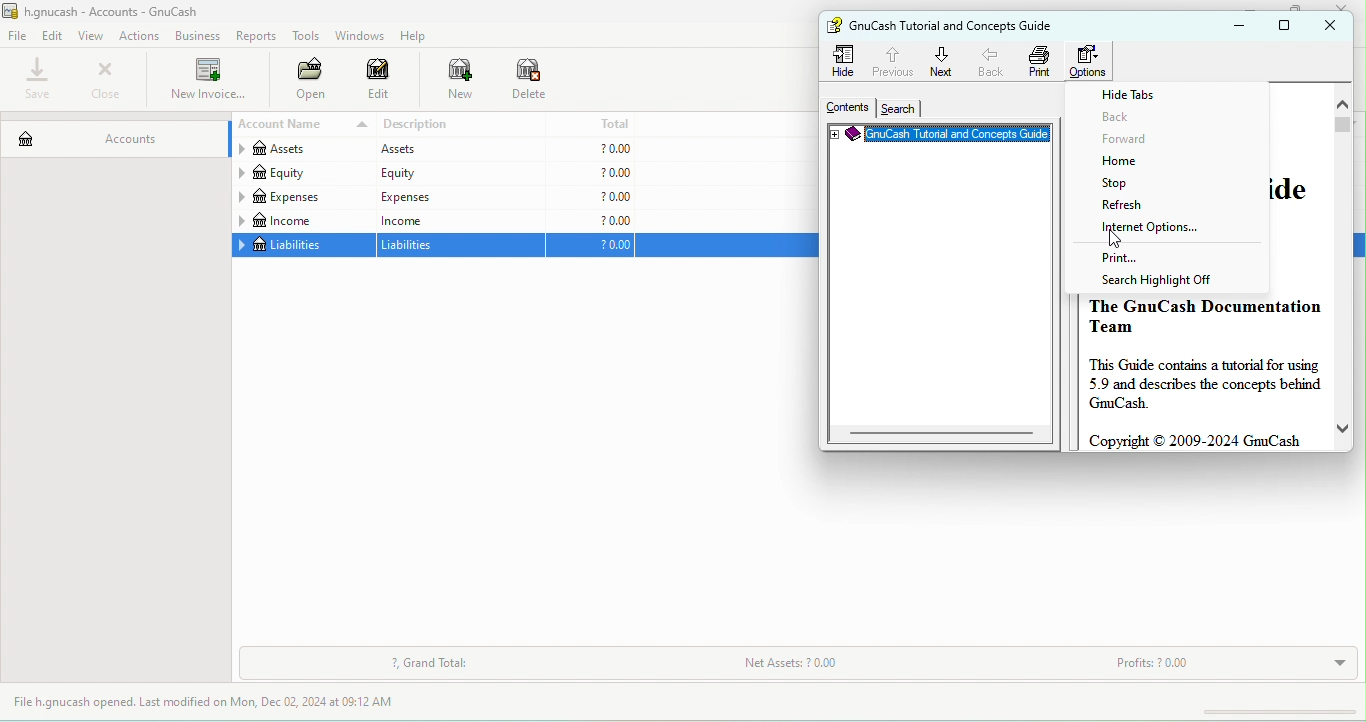 The image size is (1366, 722). I want to click on new, so click(450, 81).